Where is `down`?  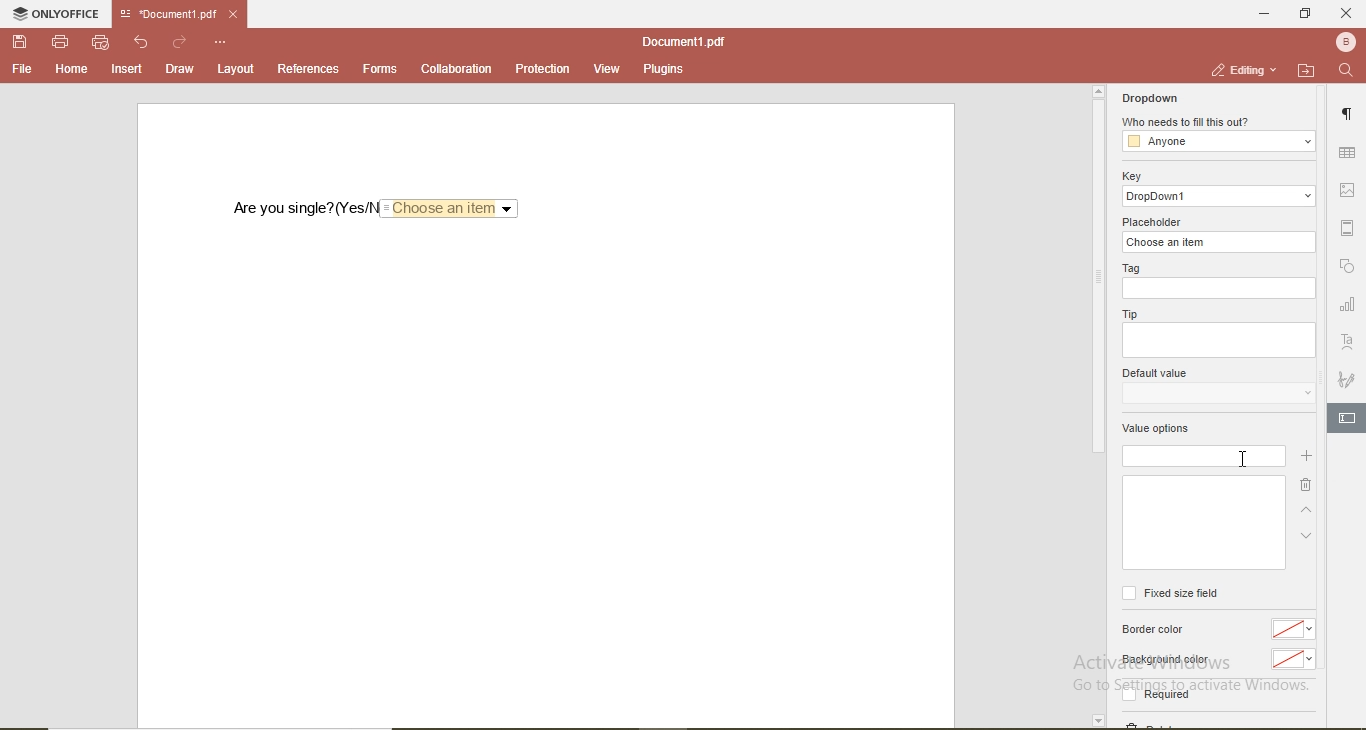 down is located at coordinates (1304, 541).